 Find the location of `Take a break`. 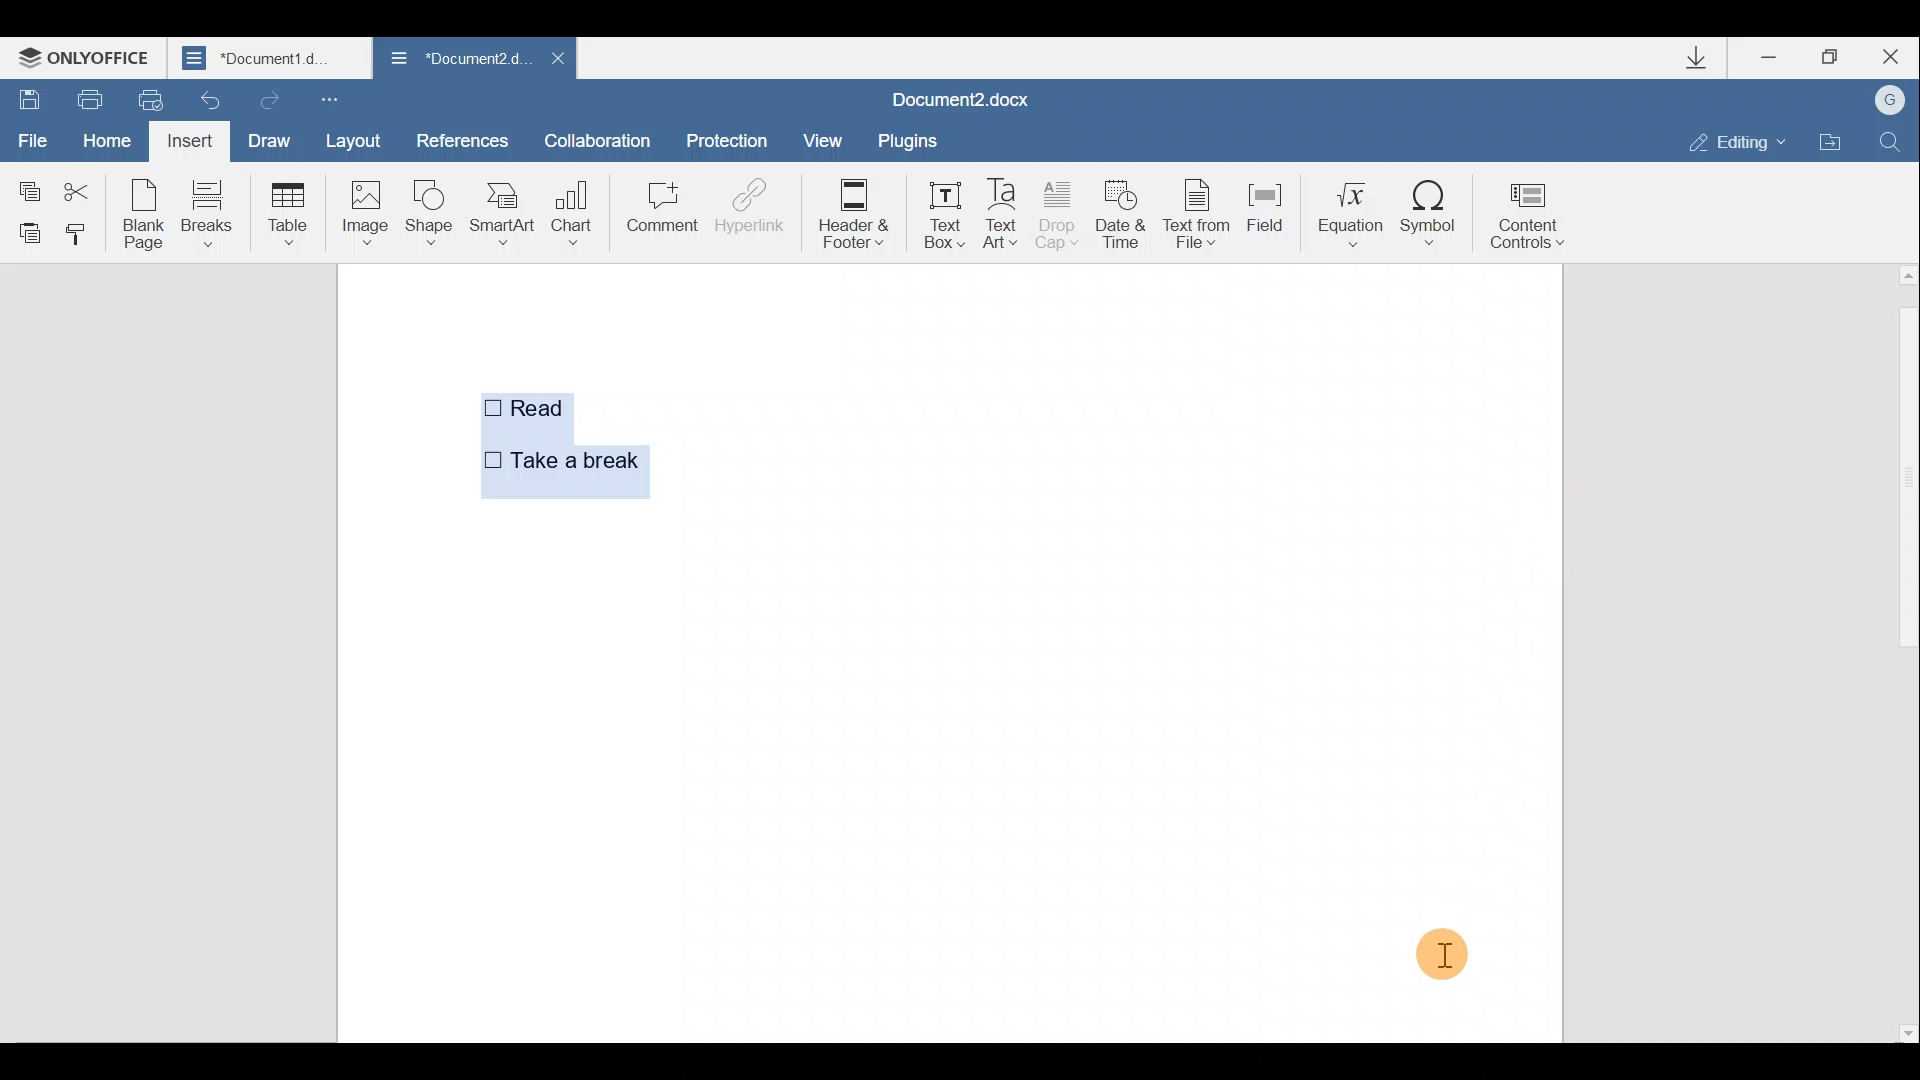

Take a break is located at coordinates (574, 461).